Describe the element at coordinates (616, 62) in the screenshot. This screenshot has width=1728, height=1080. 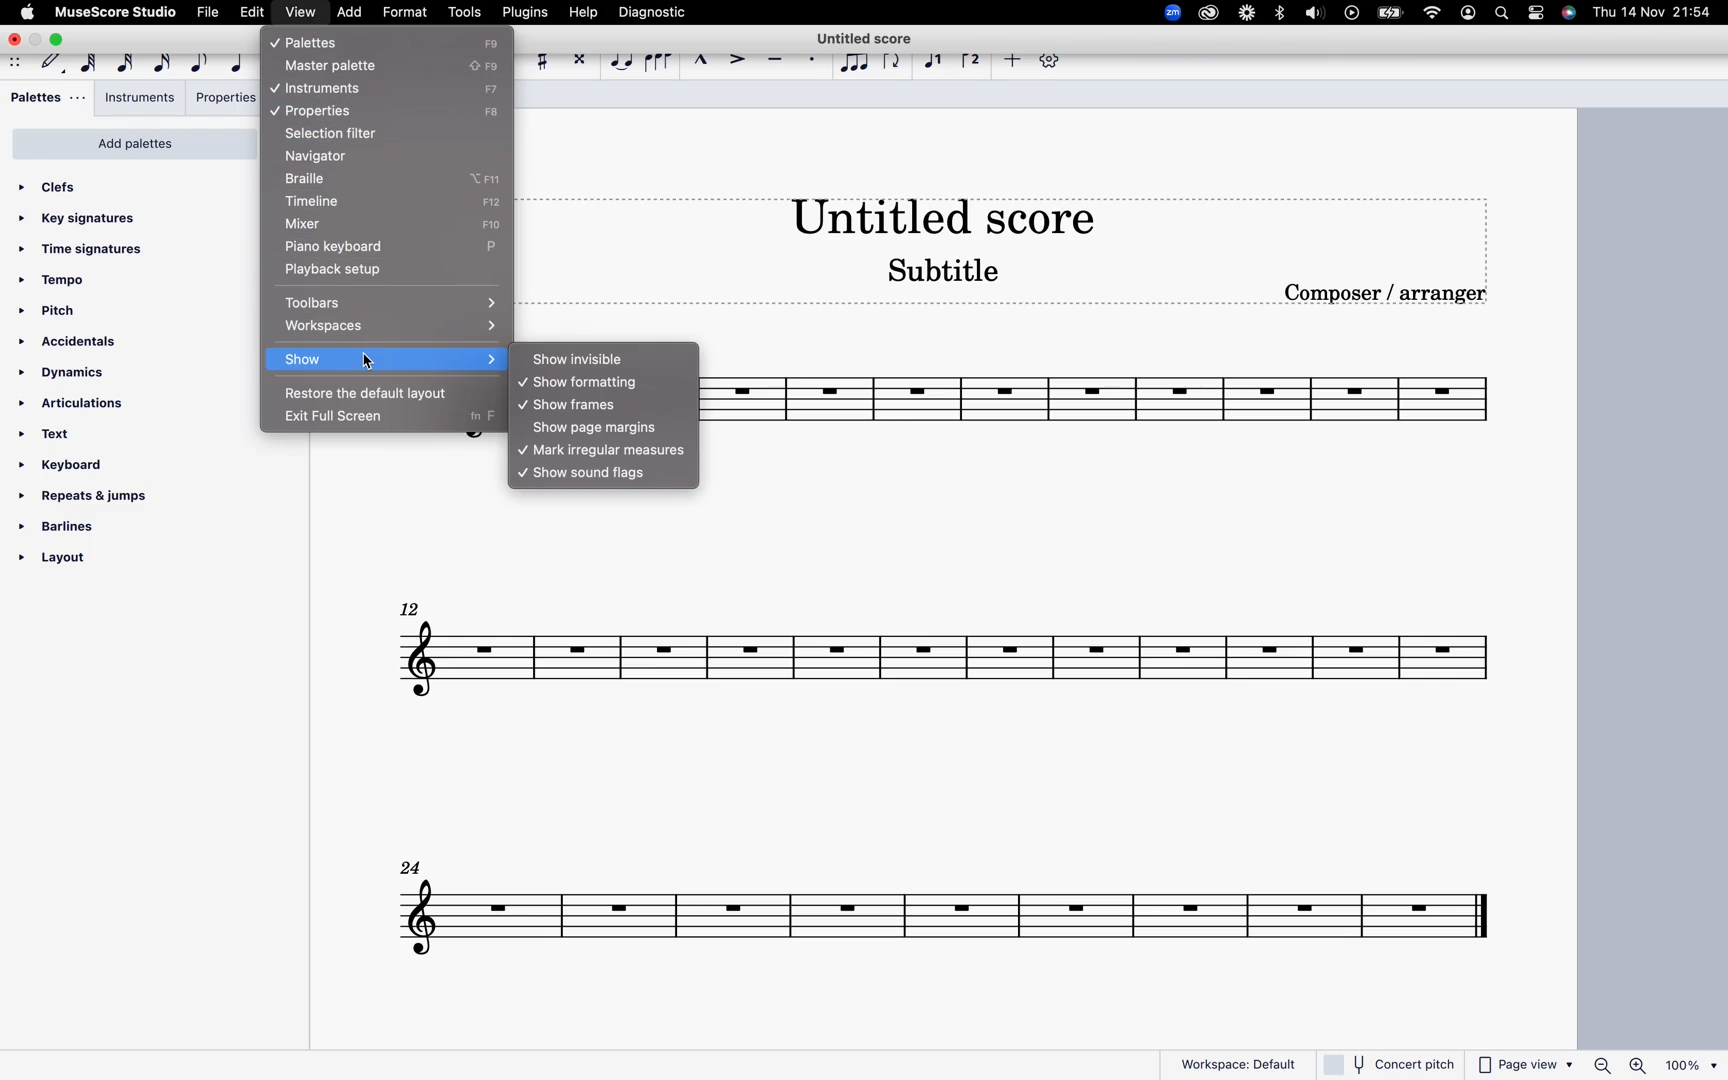
I see `tie` at that location.